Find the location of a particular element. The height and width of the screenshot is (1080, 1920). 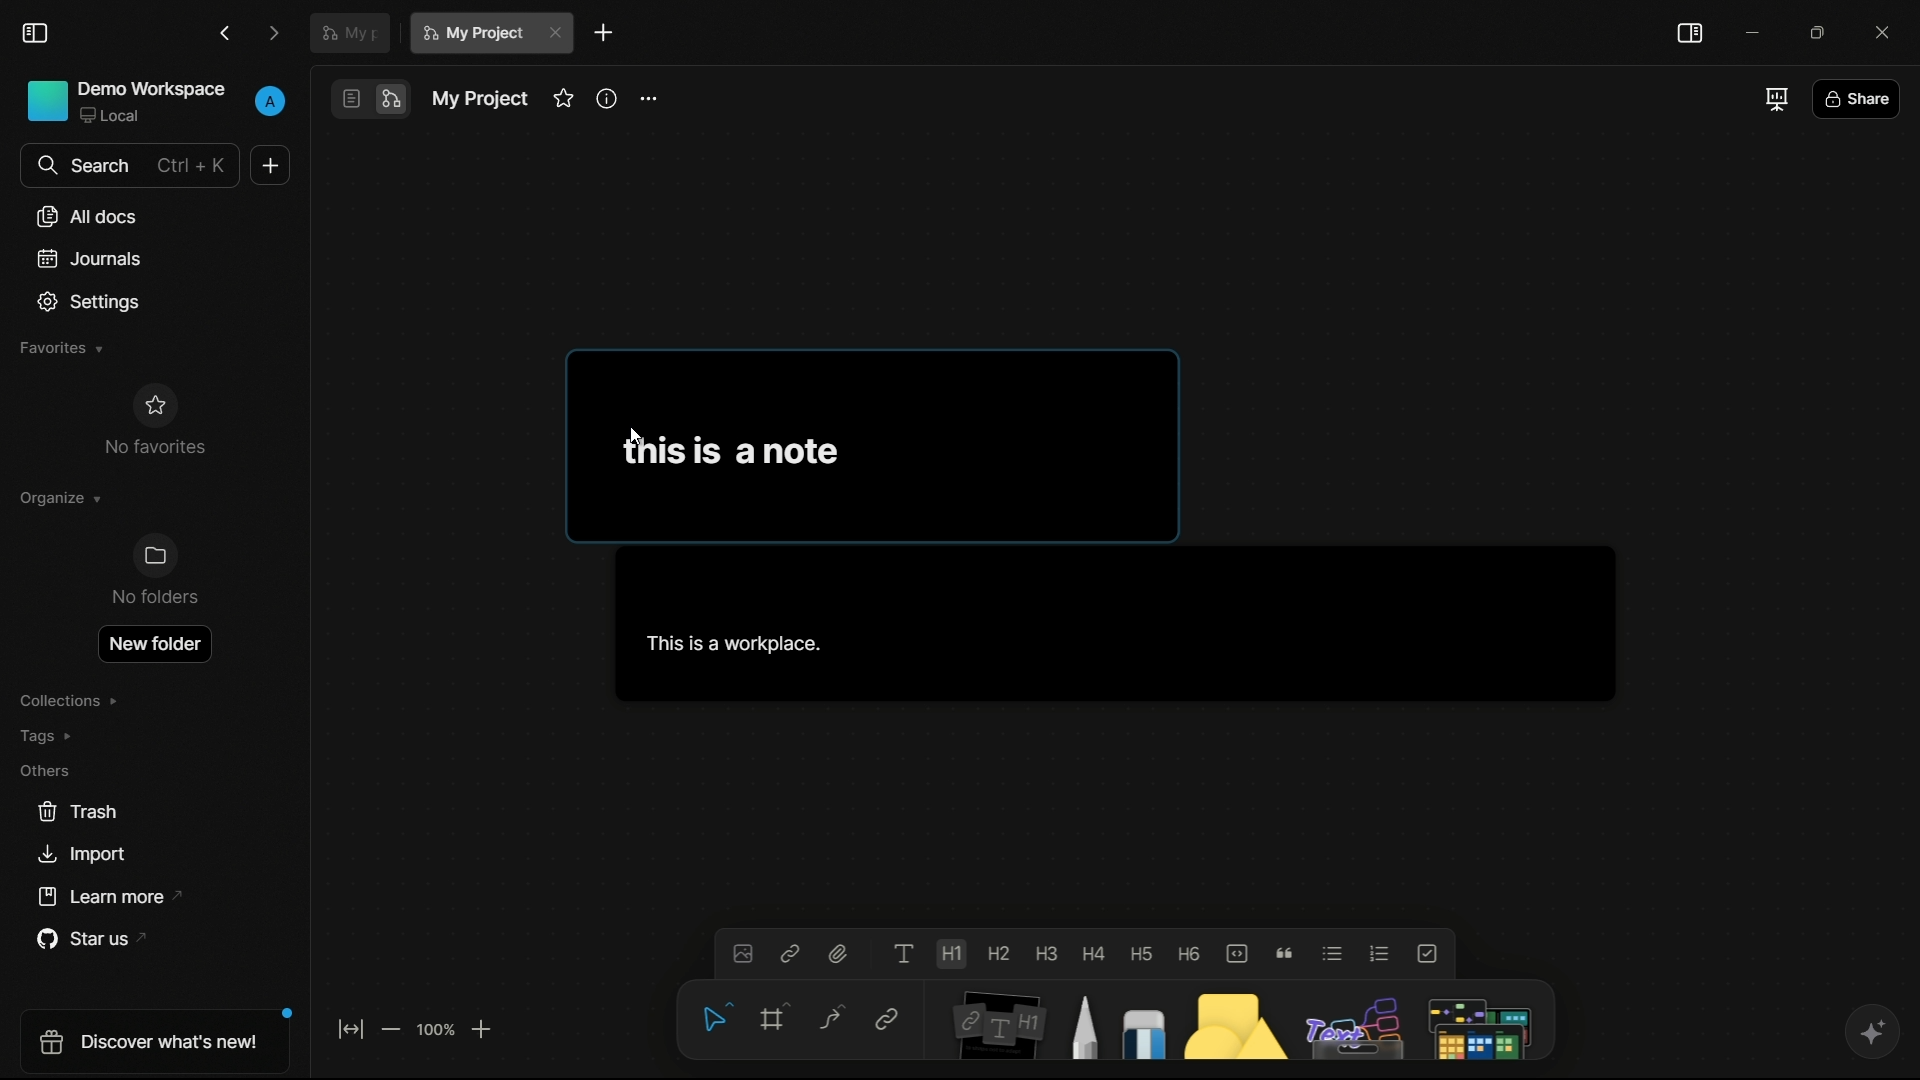

shapes is located at coordinates (1228, 1019).